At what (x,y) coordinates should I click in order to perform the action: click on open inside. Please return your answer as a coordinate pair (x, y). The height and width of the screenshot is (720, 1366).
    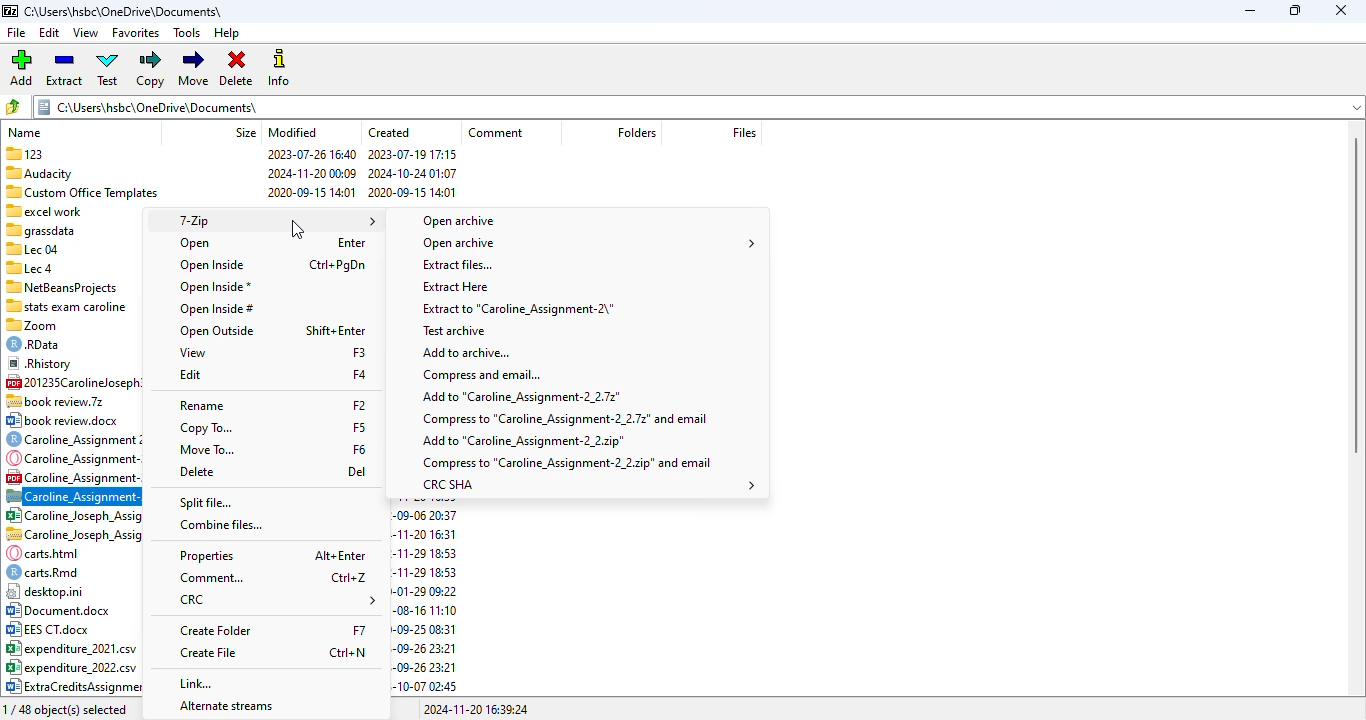
    Looking at the image, I should click on (213, 265).